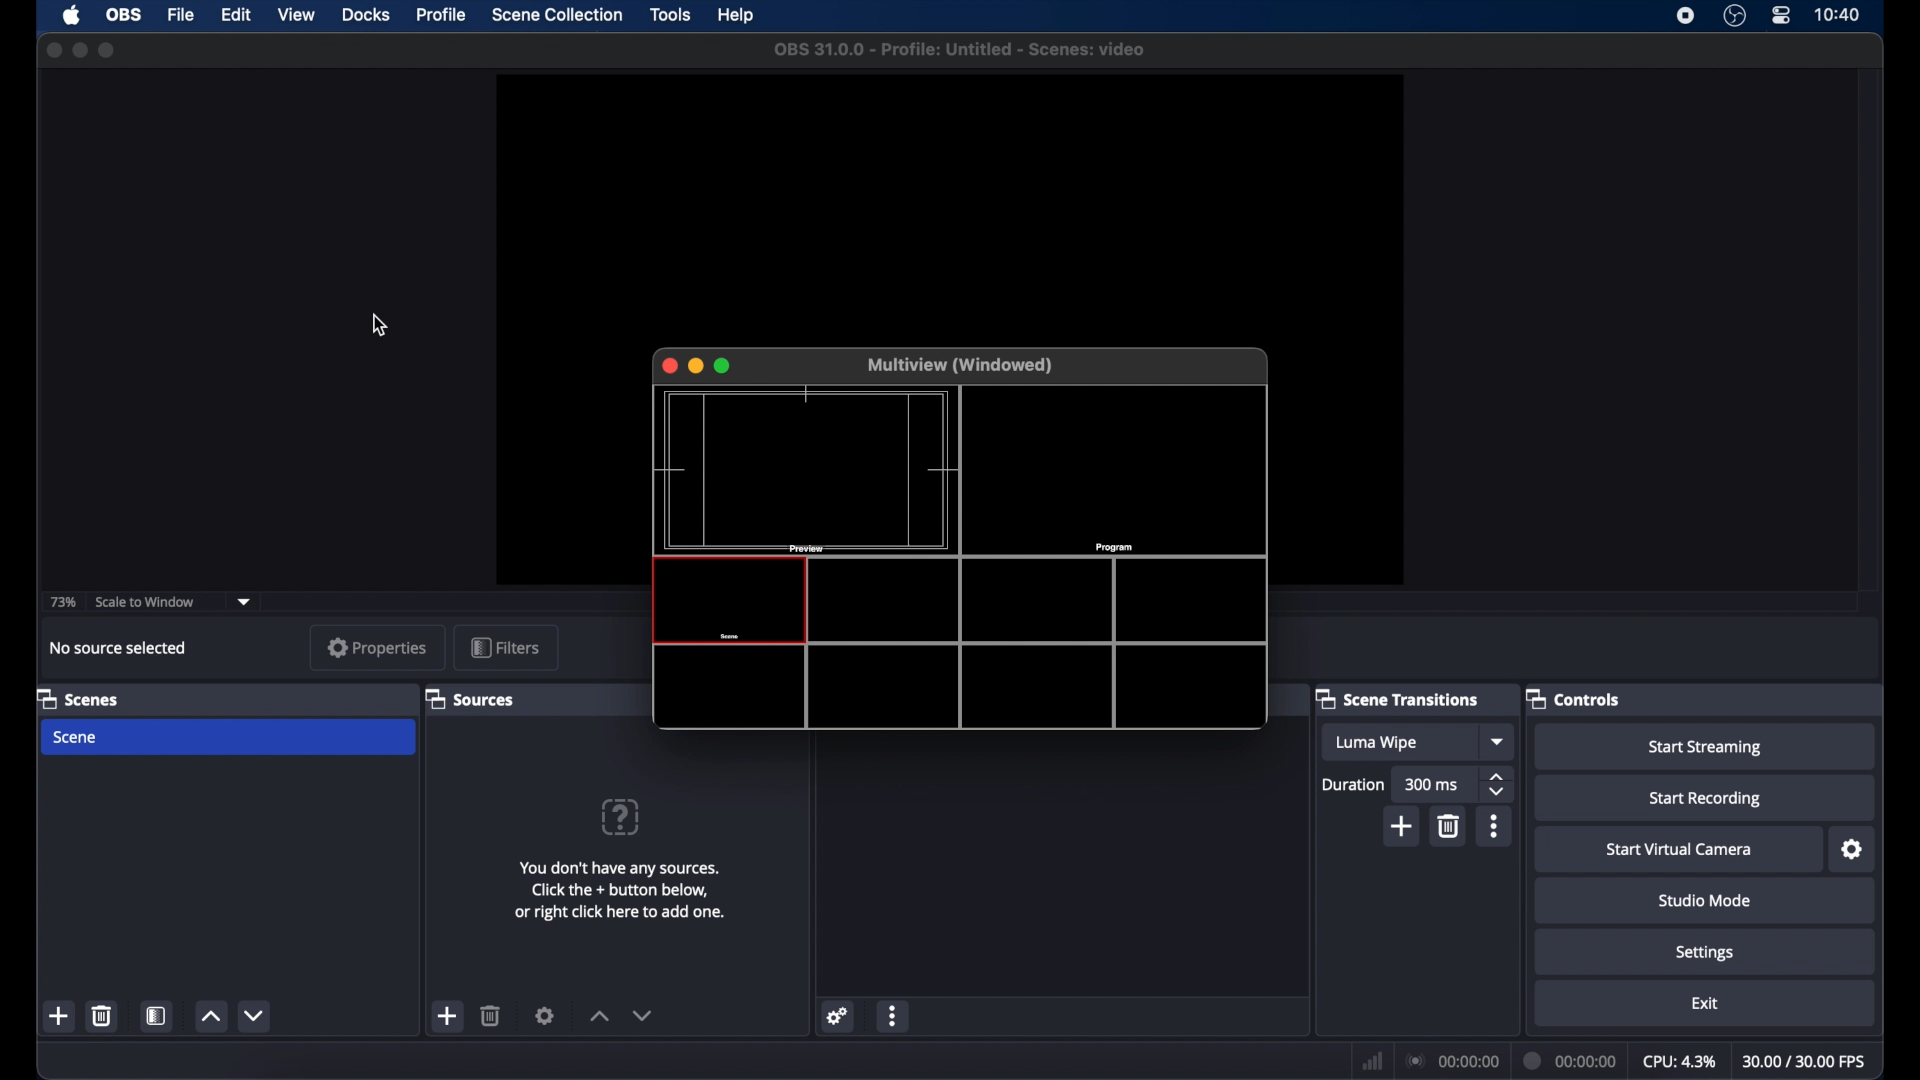 The height and width of the screenshot is (1080, 1920). Describe the element at coordinates (122, 16) in the screenshot. I see `obs` at that location.